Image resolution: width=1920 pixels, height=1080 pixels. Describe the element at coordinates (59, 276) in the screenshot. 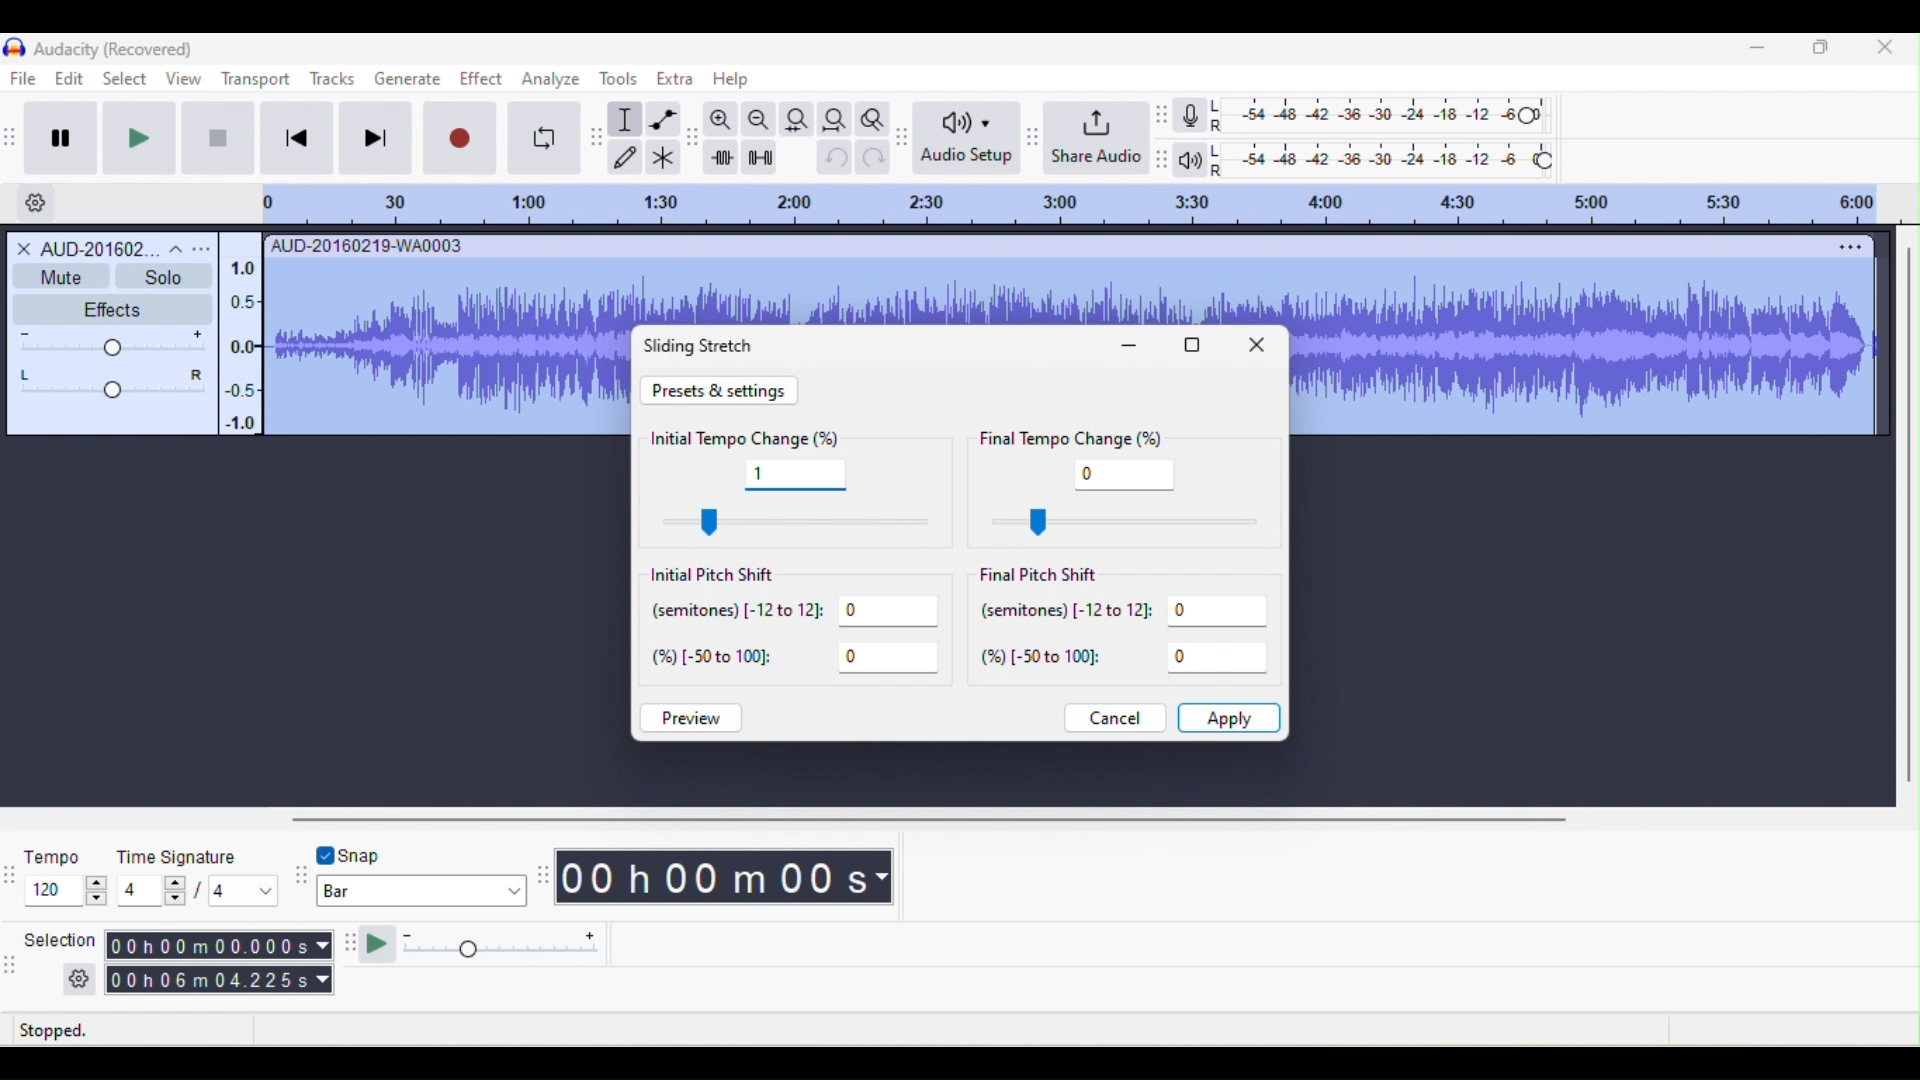

I see `Mute` at that location.